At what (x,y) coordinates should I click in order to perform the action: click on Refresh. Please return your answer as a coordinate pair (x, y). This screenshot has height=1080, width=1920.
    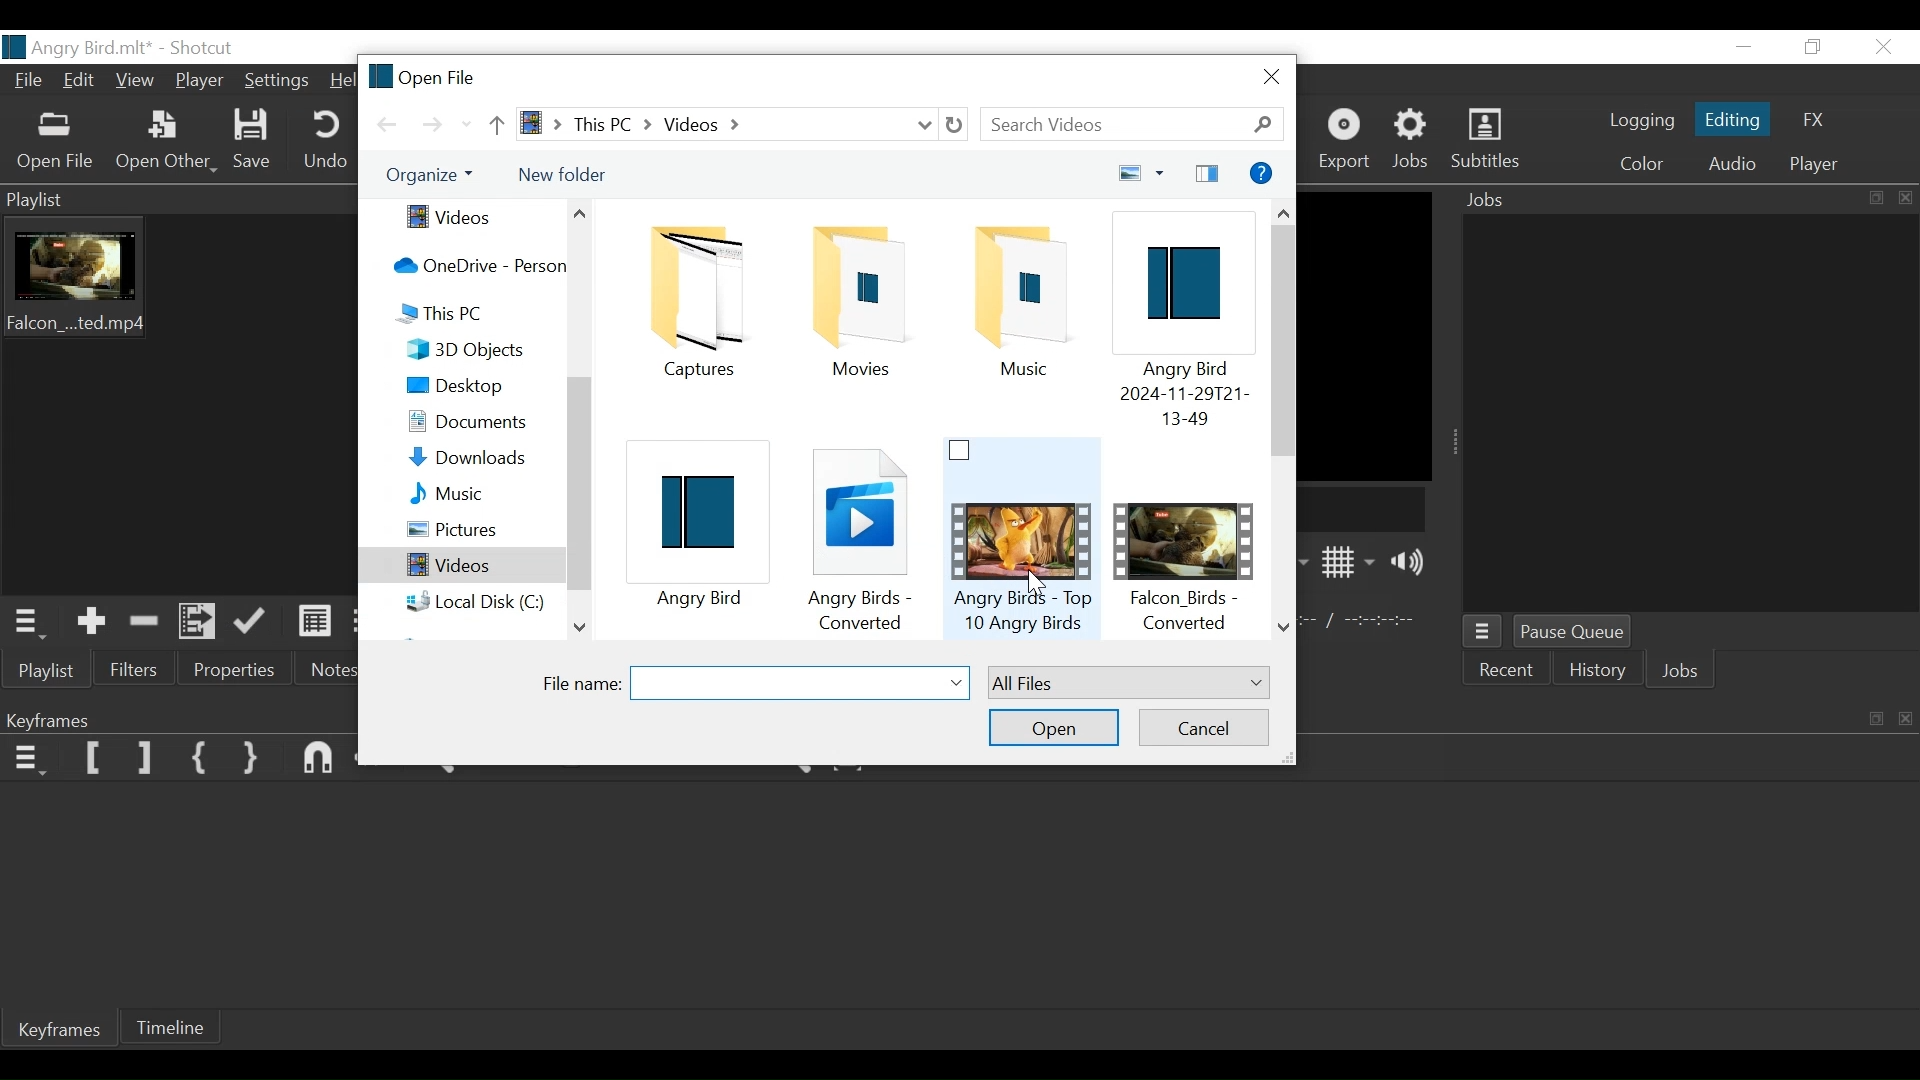
    Looking at the image, I should click on (953, 124).